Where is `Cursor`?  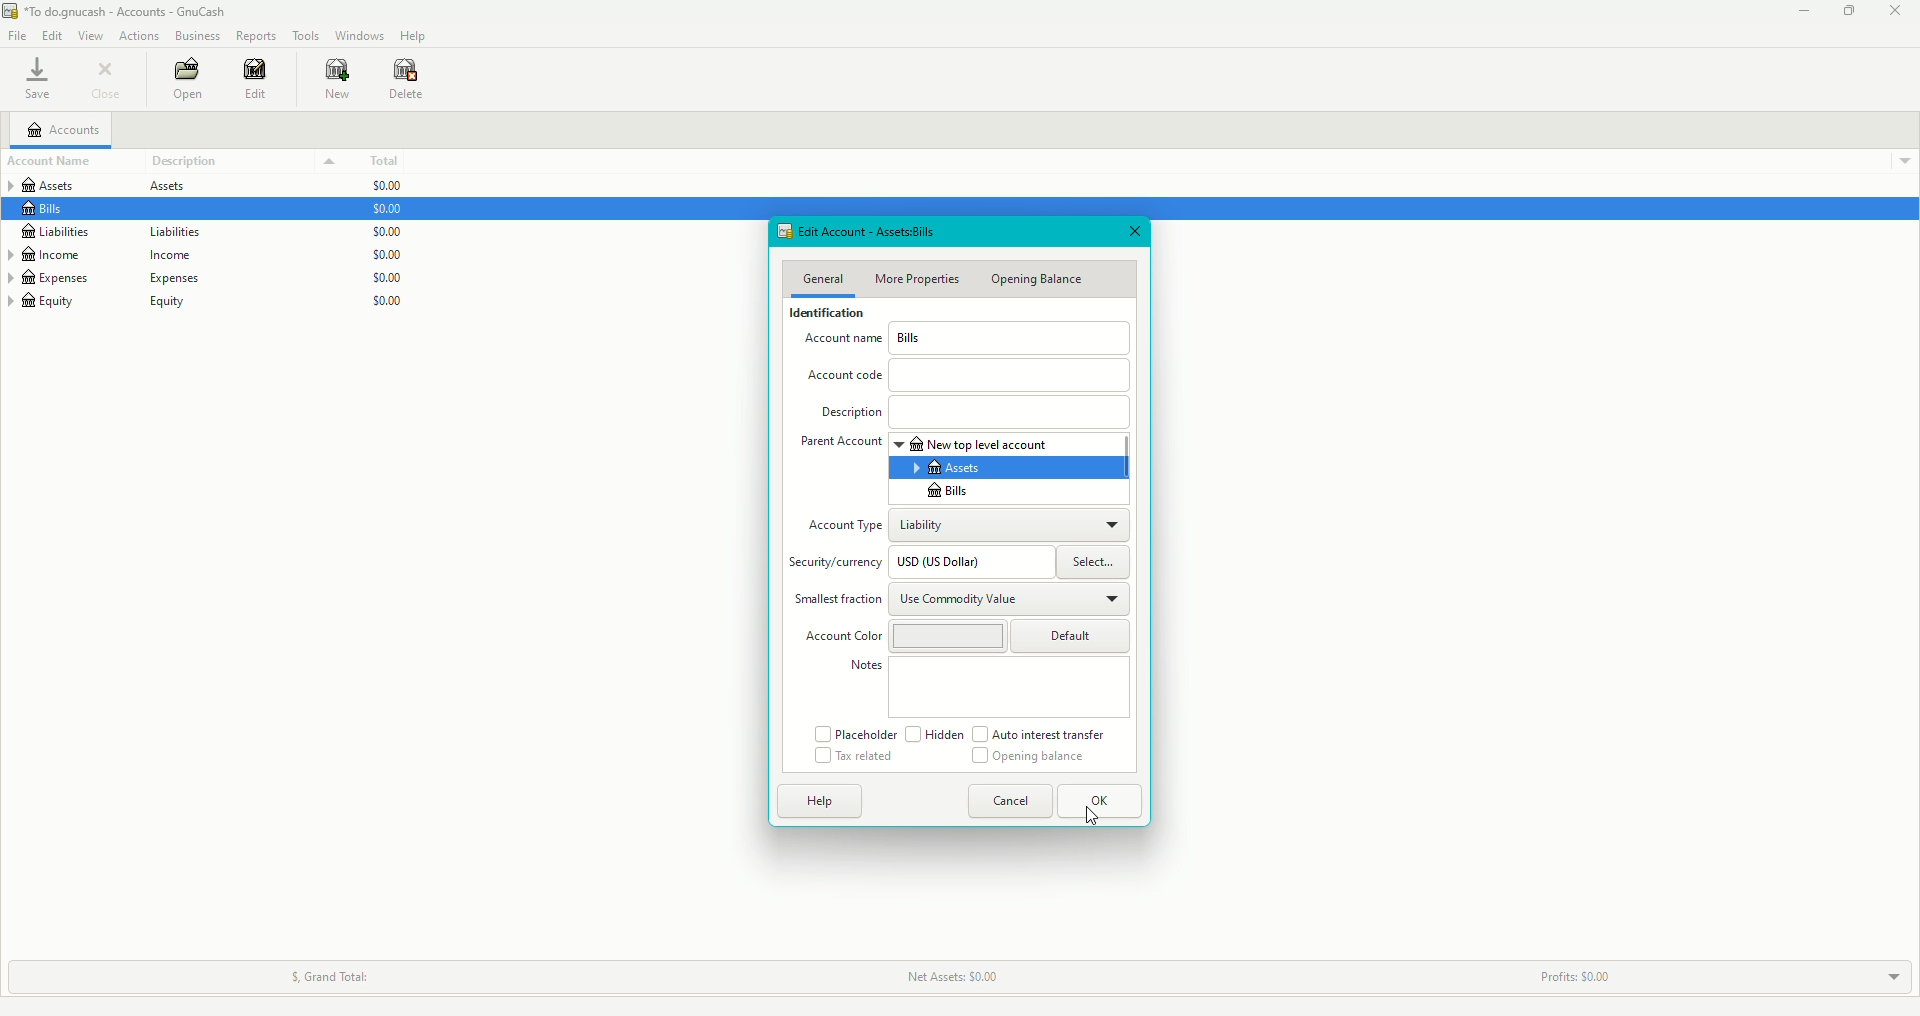 Cursor is located at coordinates (1096, 820).